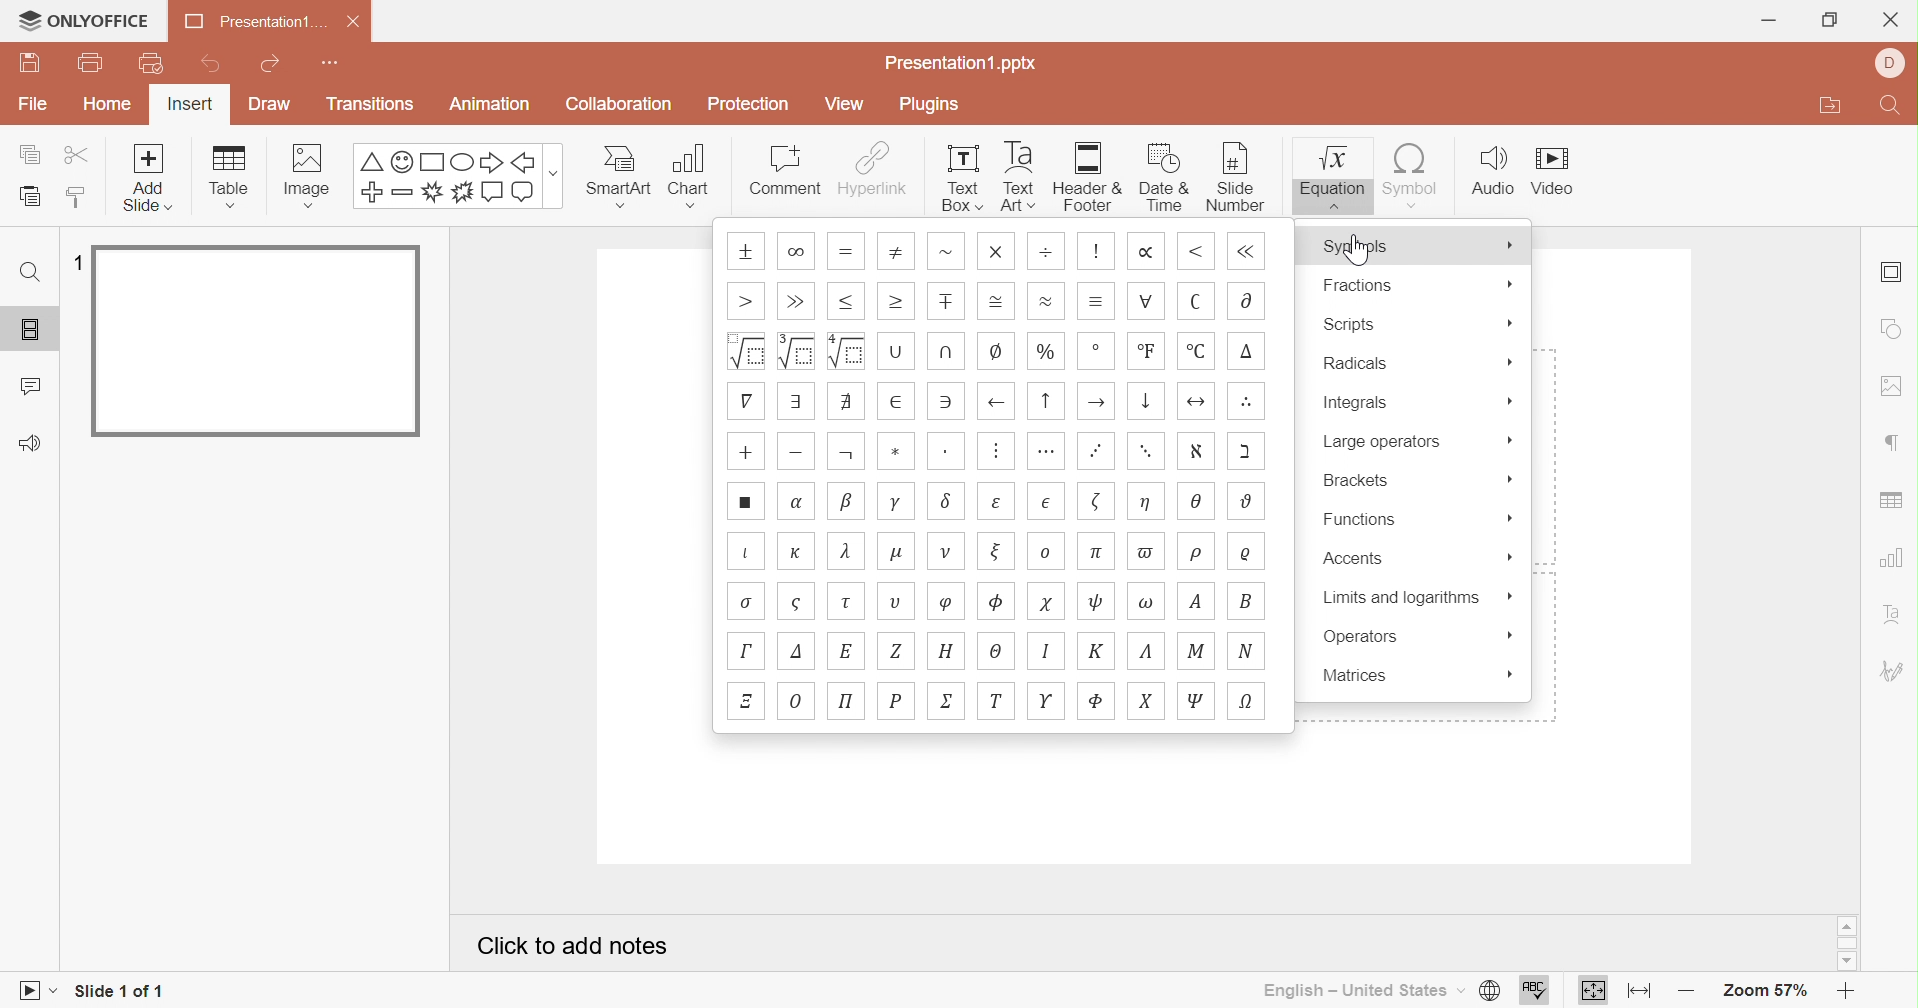 Image resolution: width=1918 pixels, height=1008 pixels. I want to click on Click to add notes, so click(570, 945).